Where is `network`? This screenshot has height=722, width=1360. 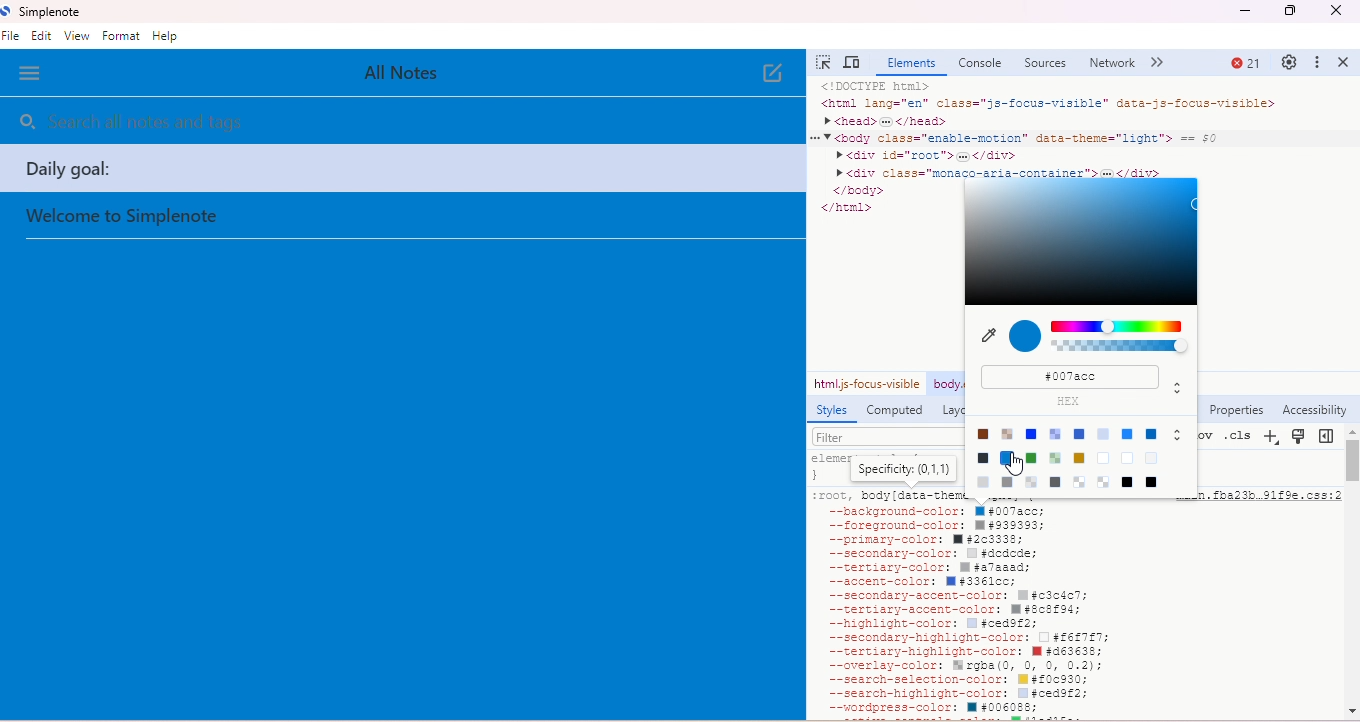
network is located at coordinates (1113, 63).